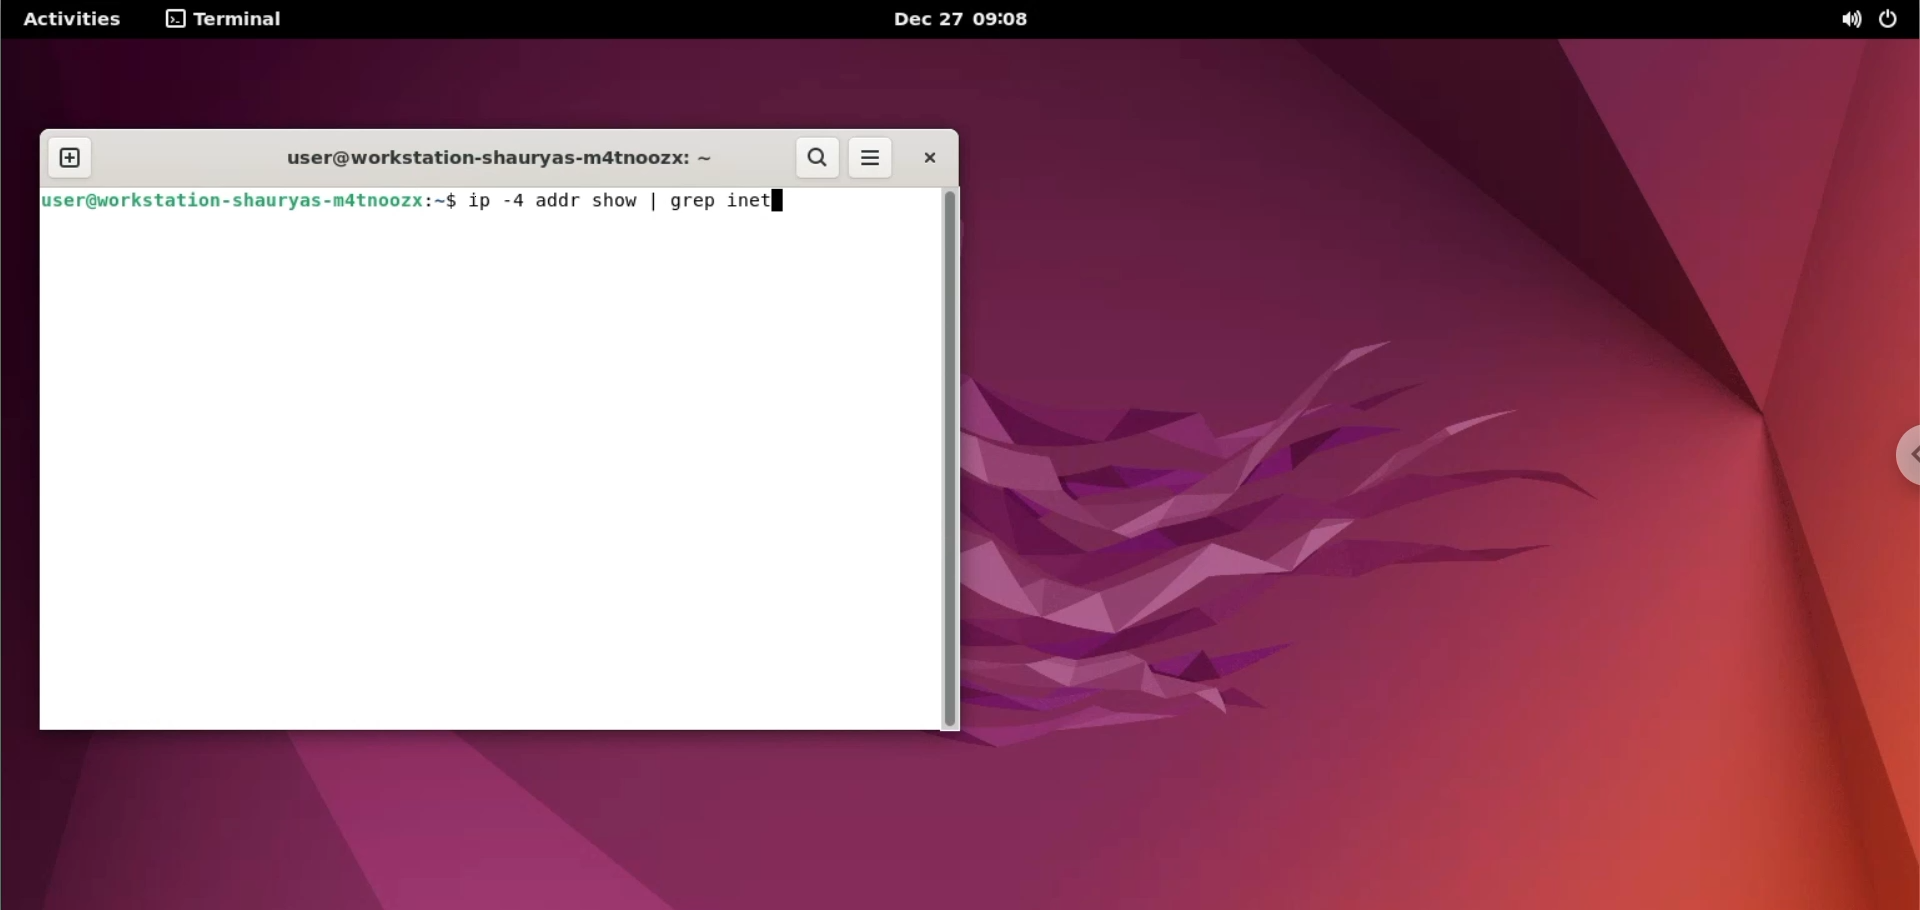 This screenshot has height=910, width=1920. What do you see at coordinates (1893, 18) in the screenshot?
I see `power options` at bounding box center [1893, 18].